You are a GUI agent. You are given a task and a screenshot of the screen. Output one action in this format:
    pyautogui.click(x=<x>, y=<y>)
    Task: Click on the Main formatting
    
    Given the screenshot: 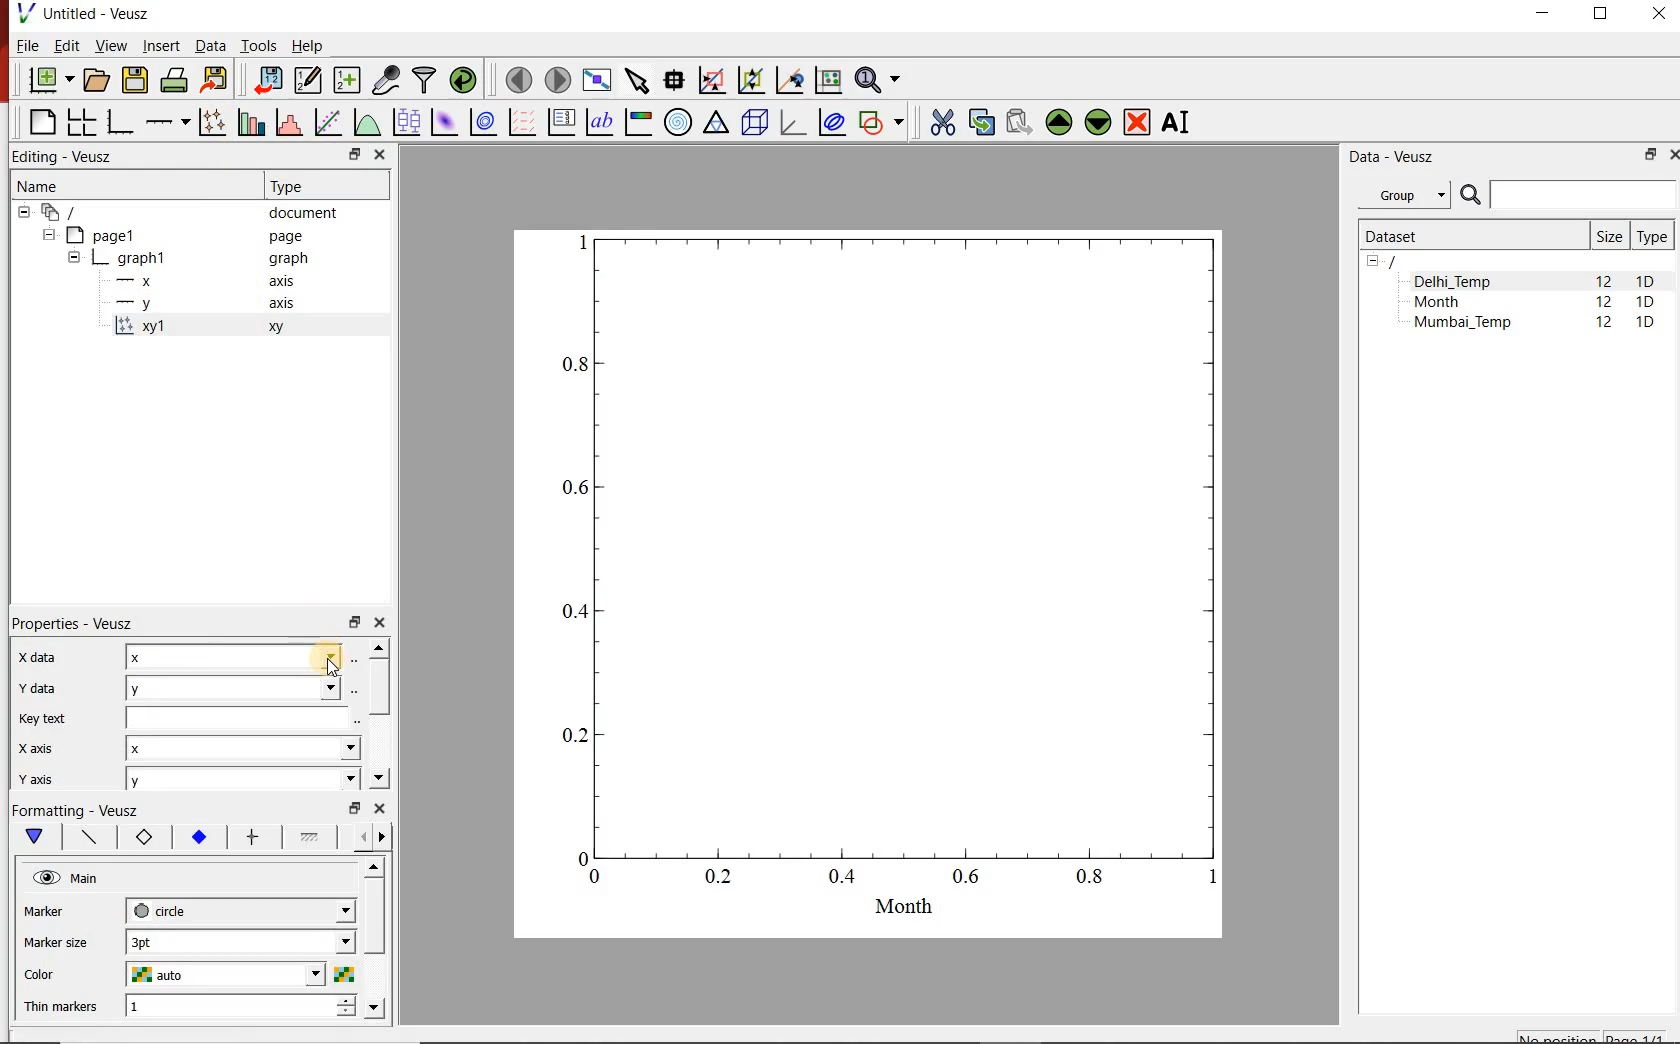 What is the action you would take?
    pyautogui.click(x=31, y=837)
    